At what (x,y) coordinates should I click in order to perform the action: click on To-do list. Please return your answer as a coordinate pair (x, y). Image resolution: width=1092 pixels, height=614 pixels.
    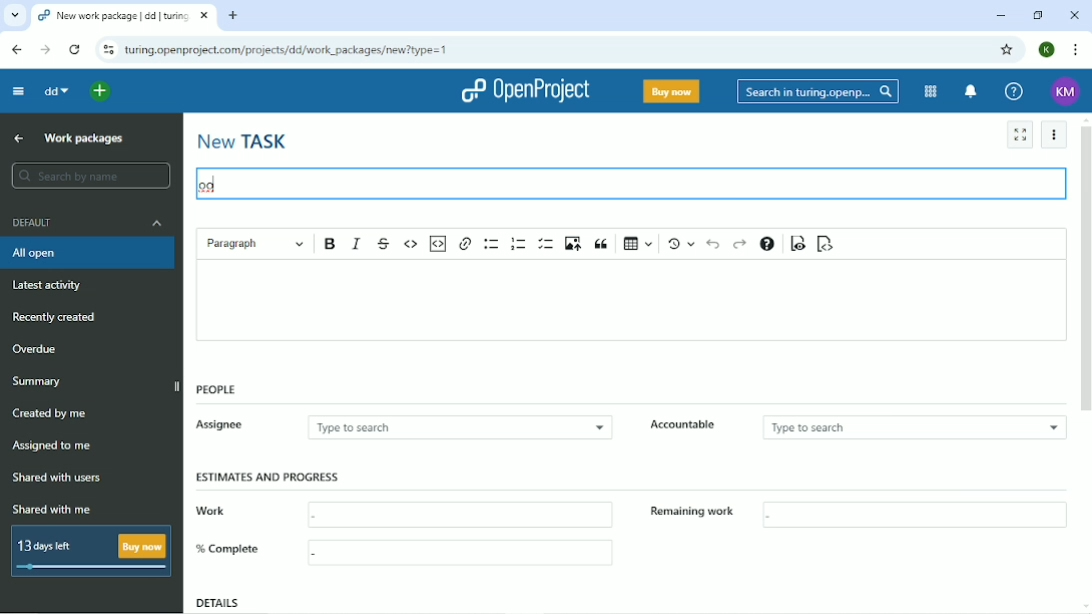
    Looking at the image, I should click on (546, 243).